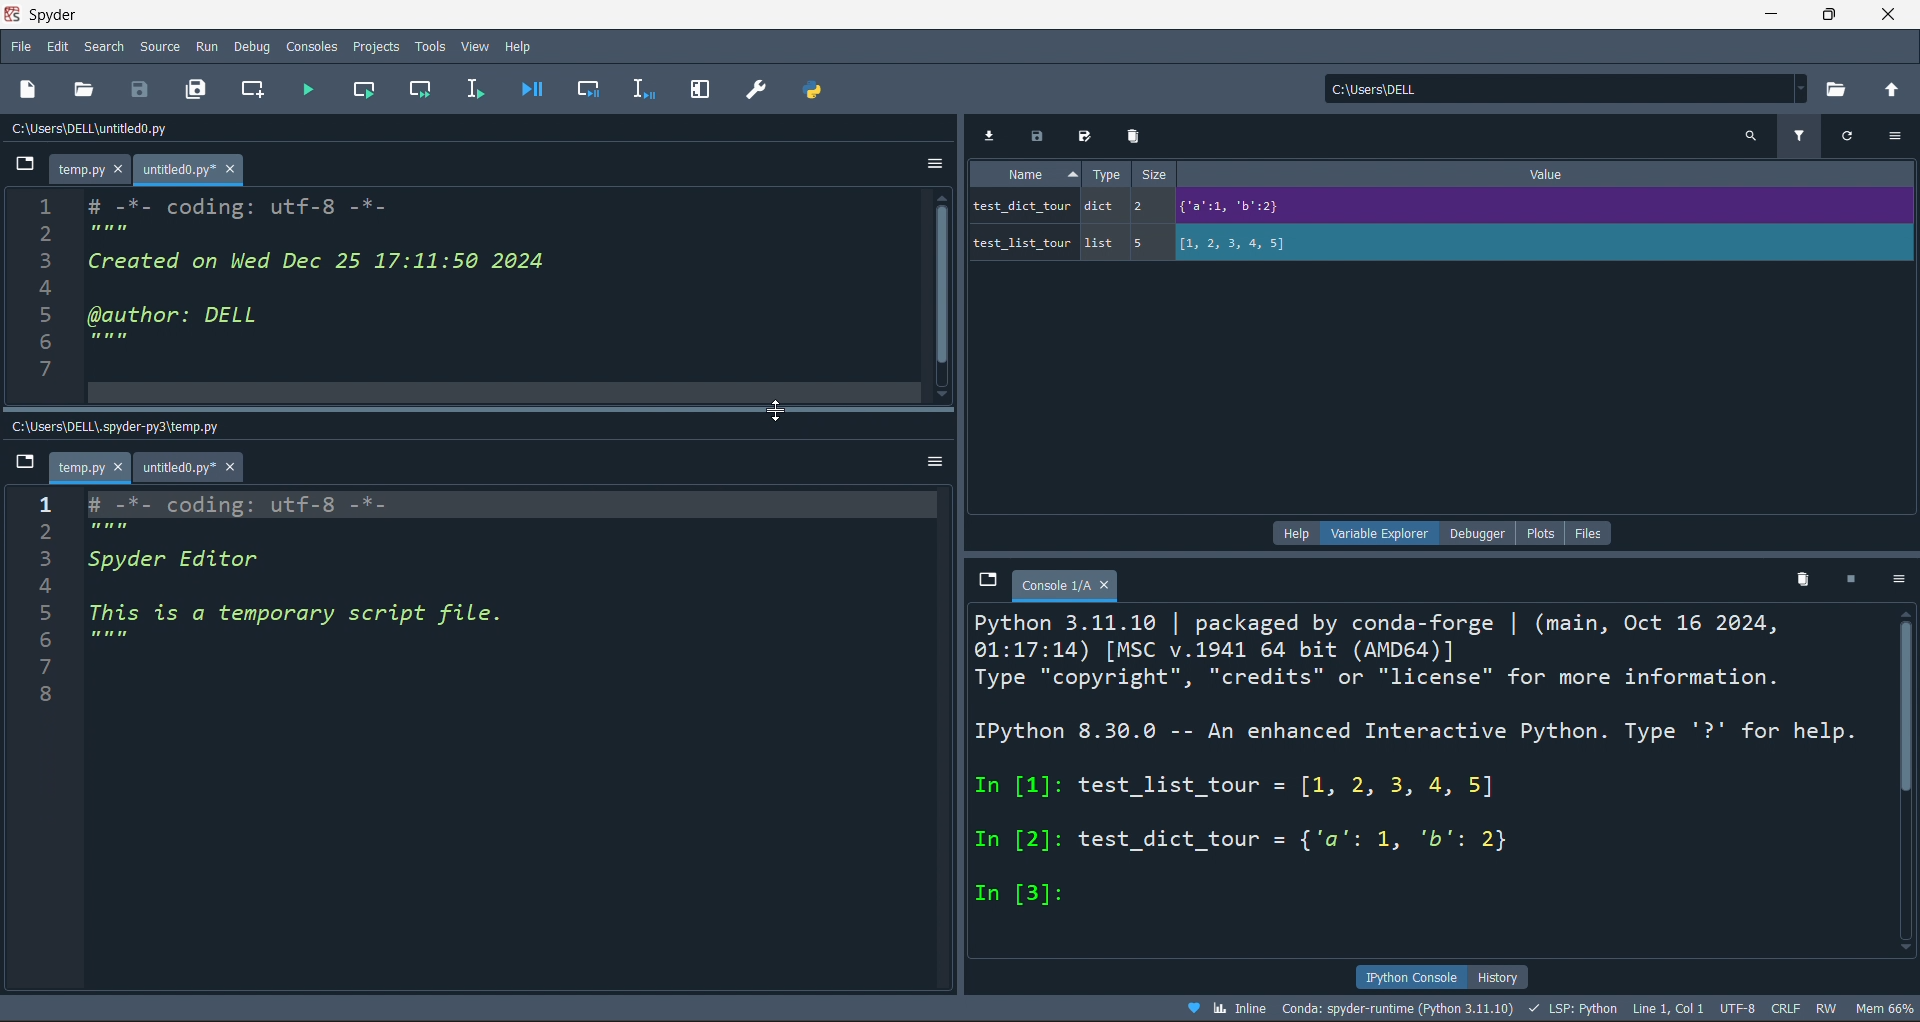 Image resolution: width=1920 pixels, height=1022 pixels. Describe the element at coordinates (809, 90) in the screenshot. I see `python path manager` at that location.